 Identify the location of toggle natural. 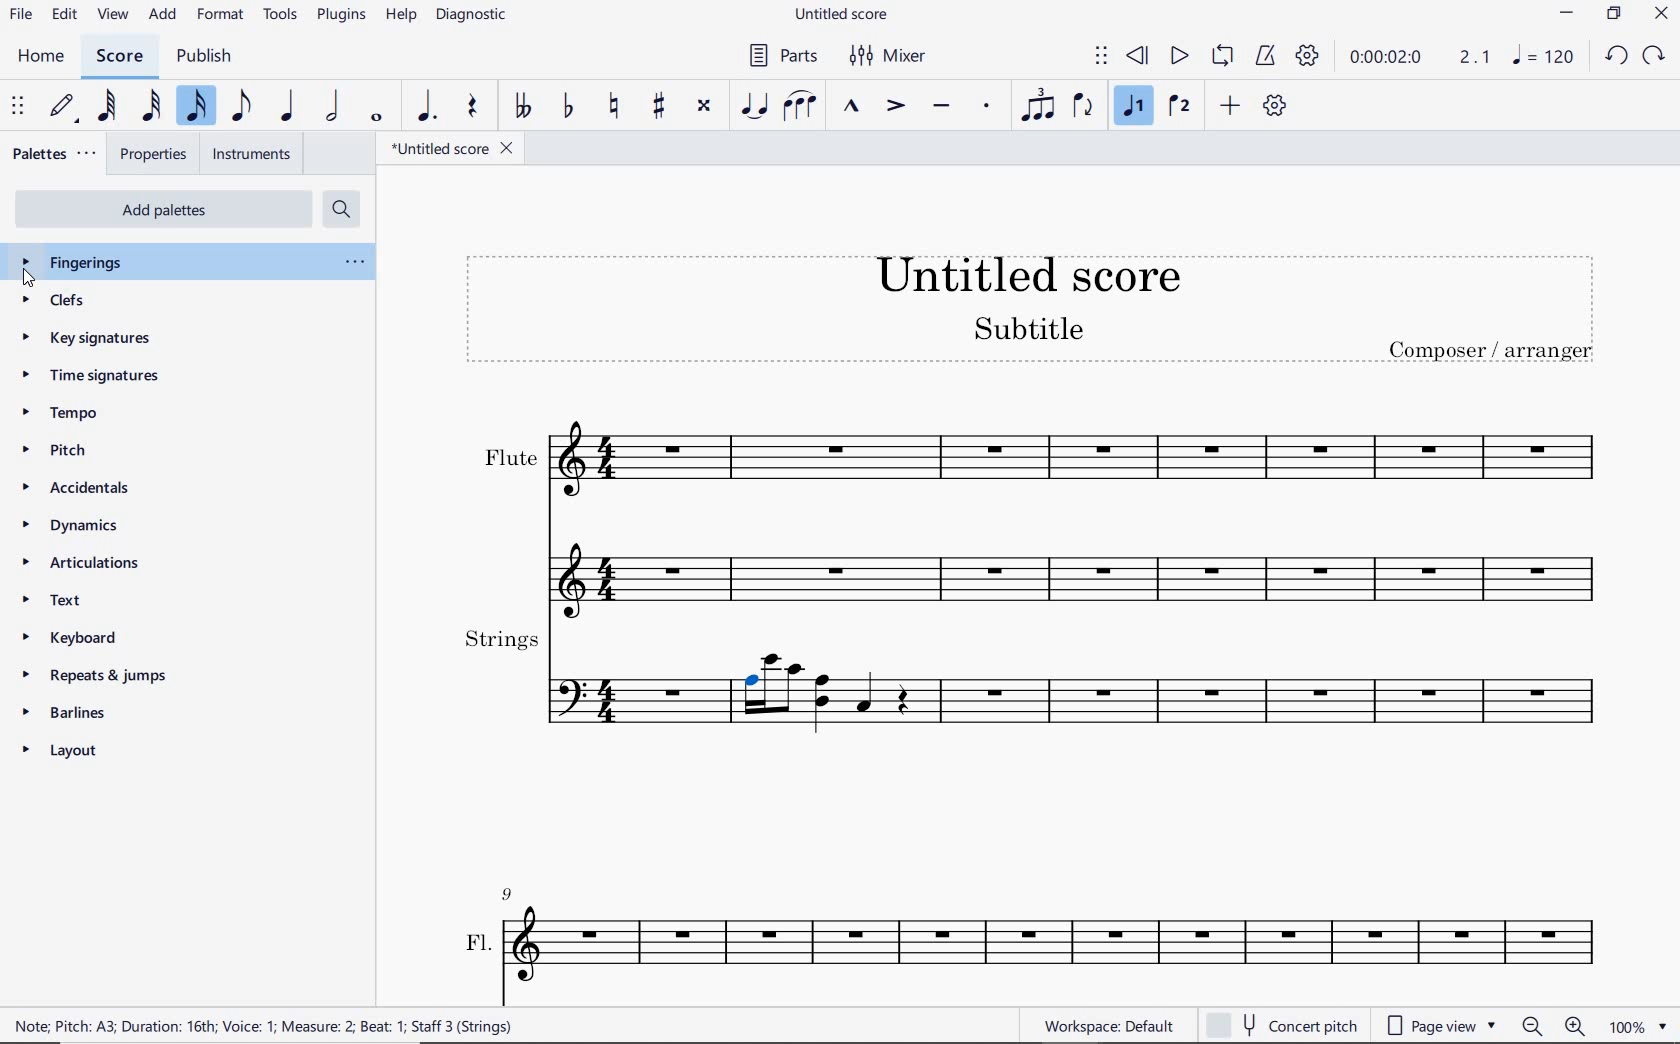
(617, 103).